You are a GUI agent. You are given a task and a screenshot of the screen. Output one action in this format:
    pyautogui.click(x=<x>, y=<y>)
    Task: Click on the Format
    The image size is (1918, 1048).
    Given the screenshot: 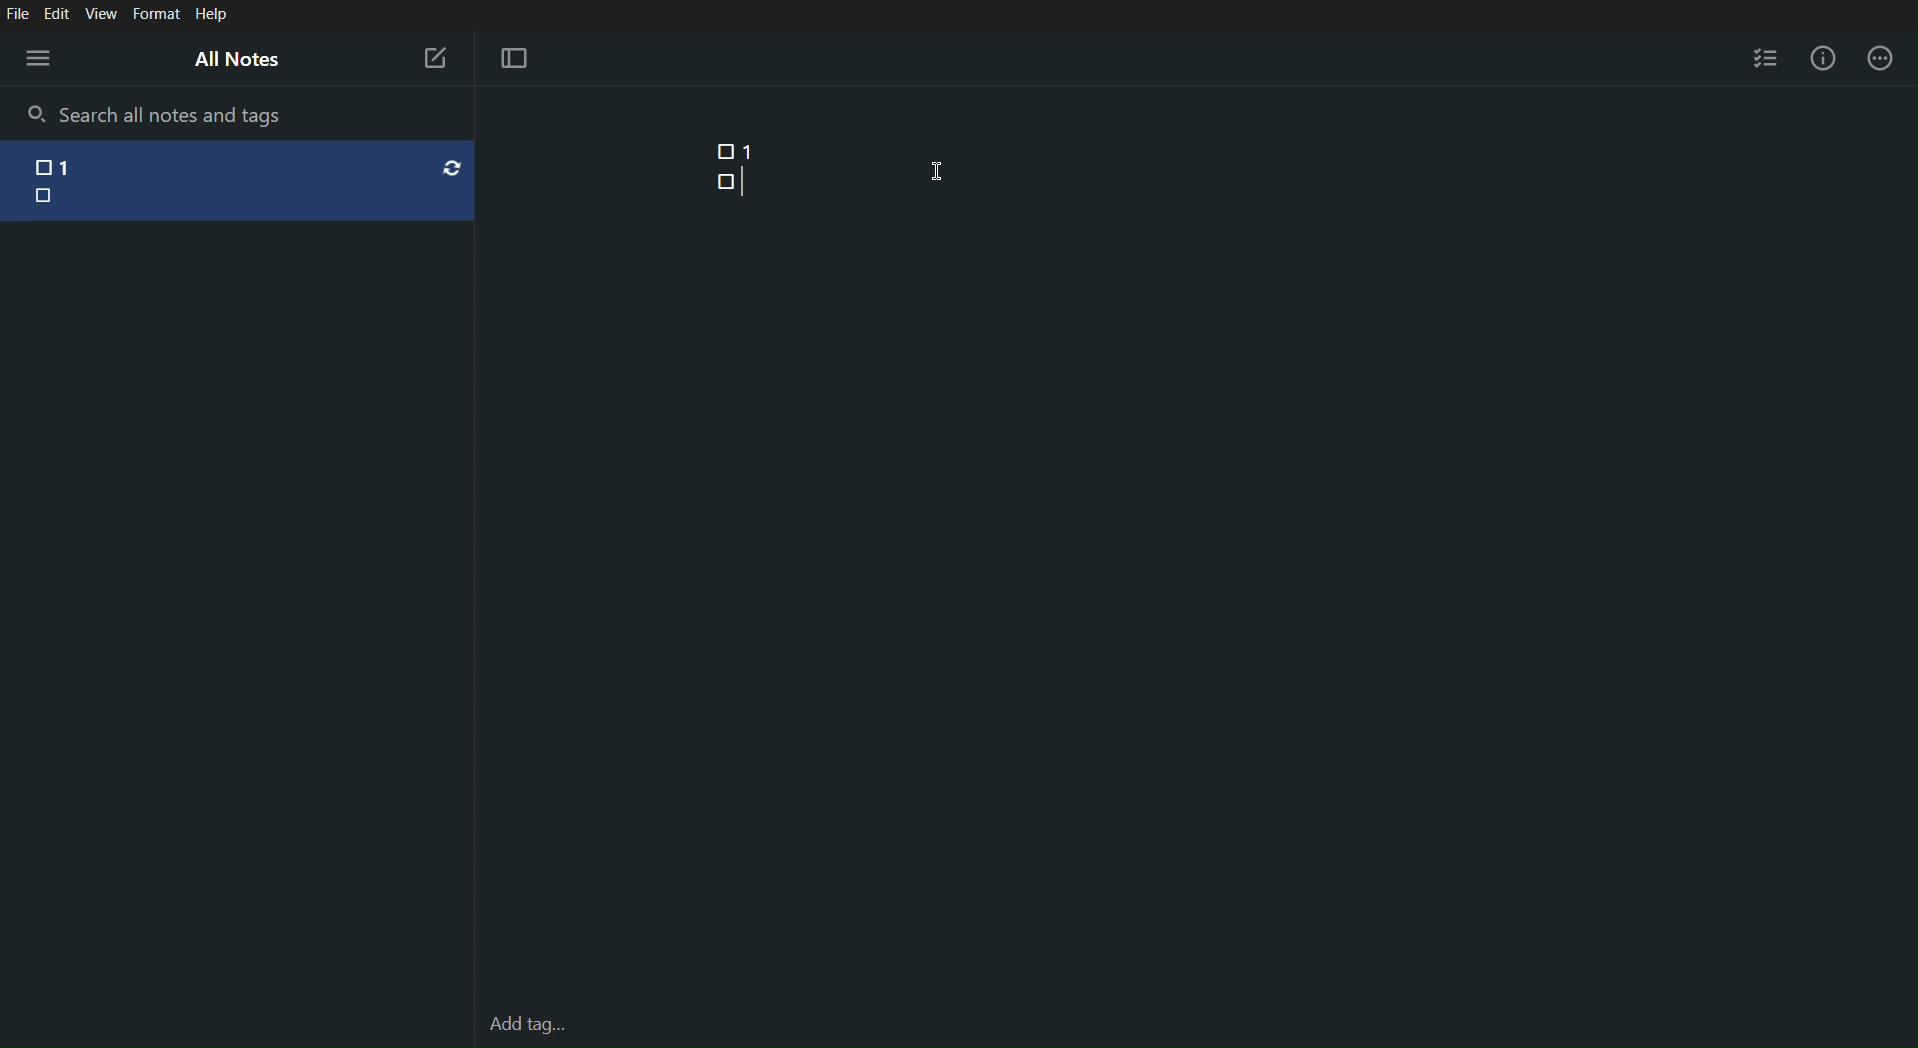 What is the action you would take?
    pyautogui.click(x=155, y=15)
    